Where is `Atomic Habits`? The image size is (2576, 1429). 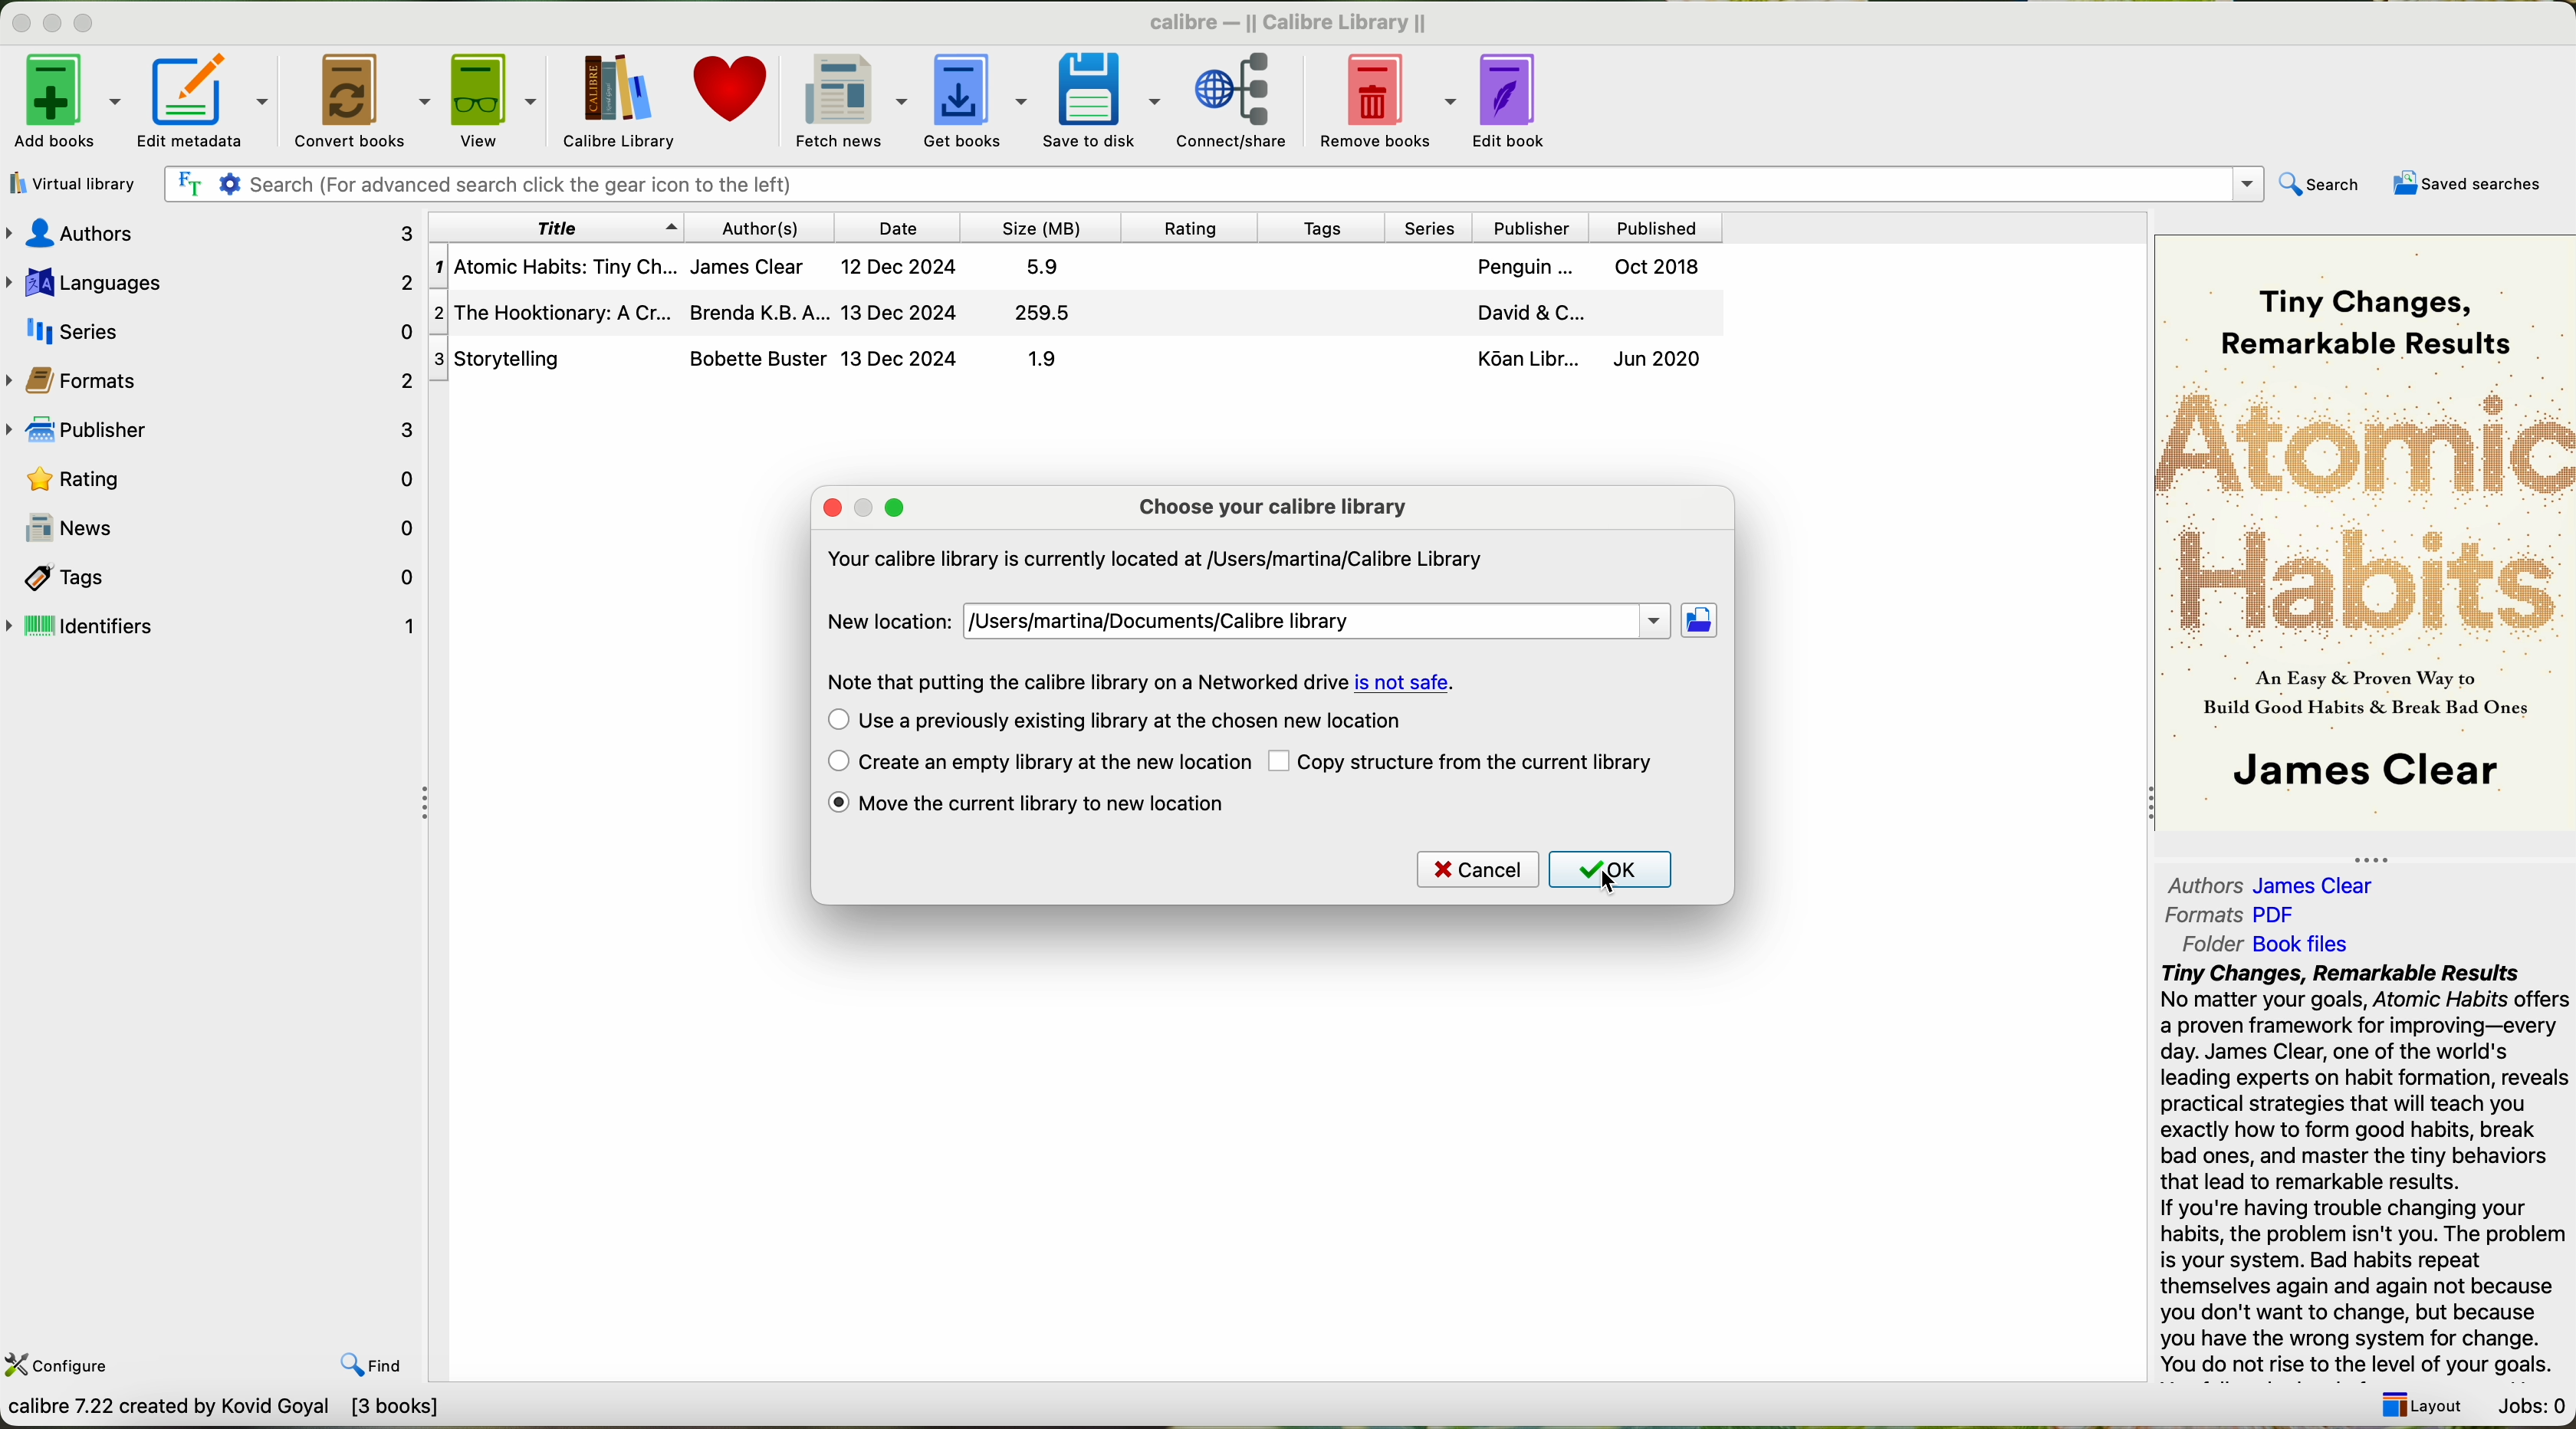 Atomic Habits is located at coordinates (2365, 512).